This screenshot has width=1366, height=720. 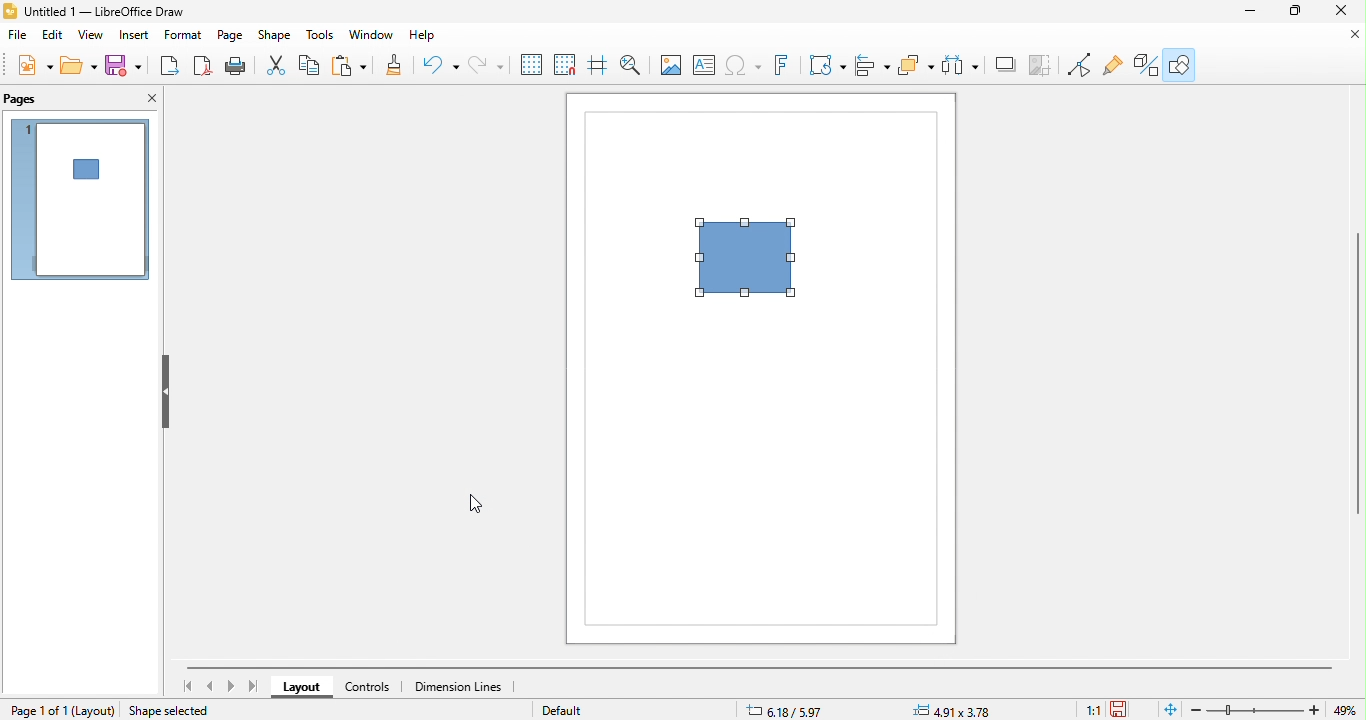 I want to click on save, so click(x=123, y=65).